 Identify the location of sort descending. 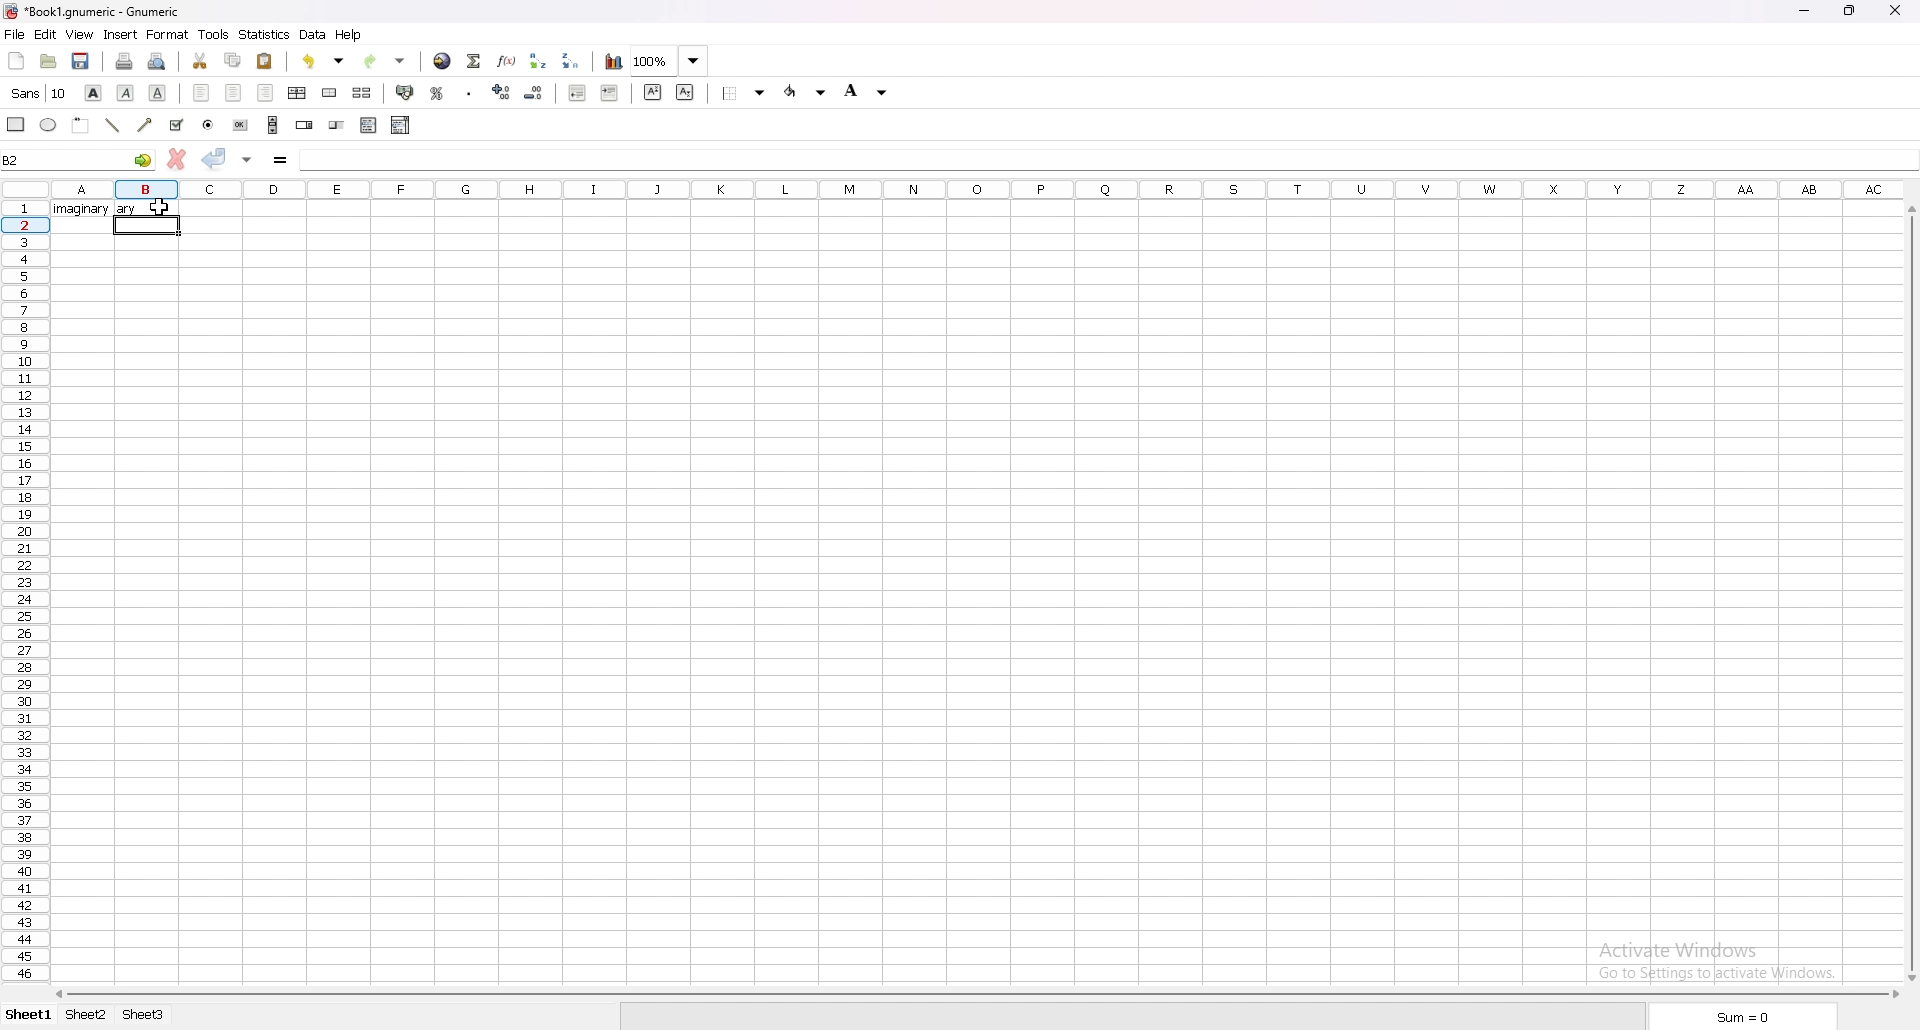
(569, 60).